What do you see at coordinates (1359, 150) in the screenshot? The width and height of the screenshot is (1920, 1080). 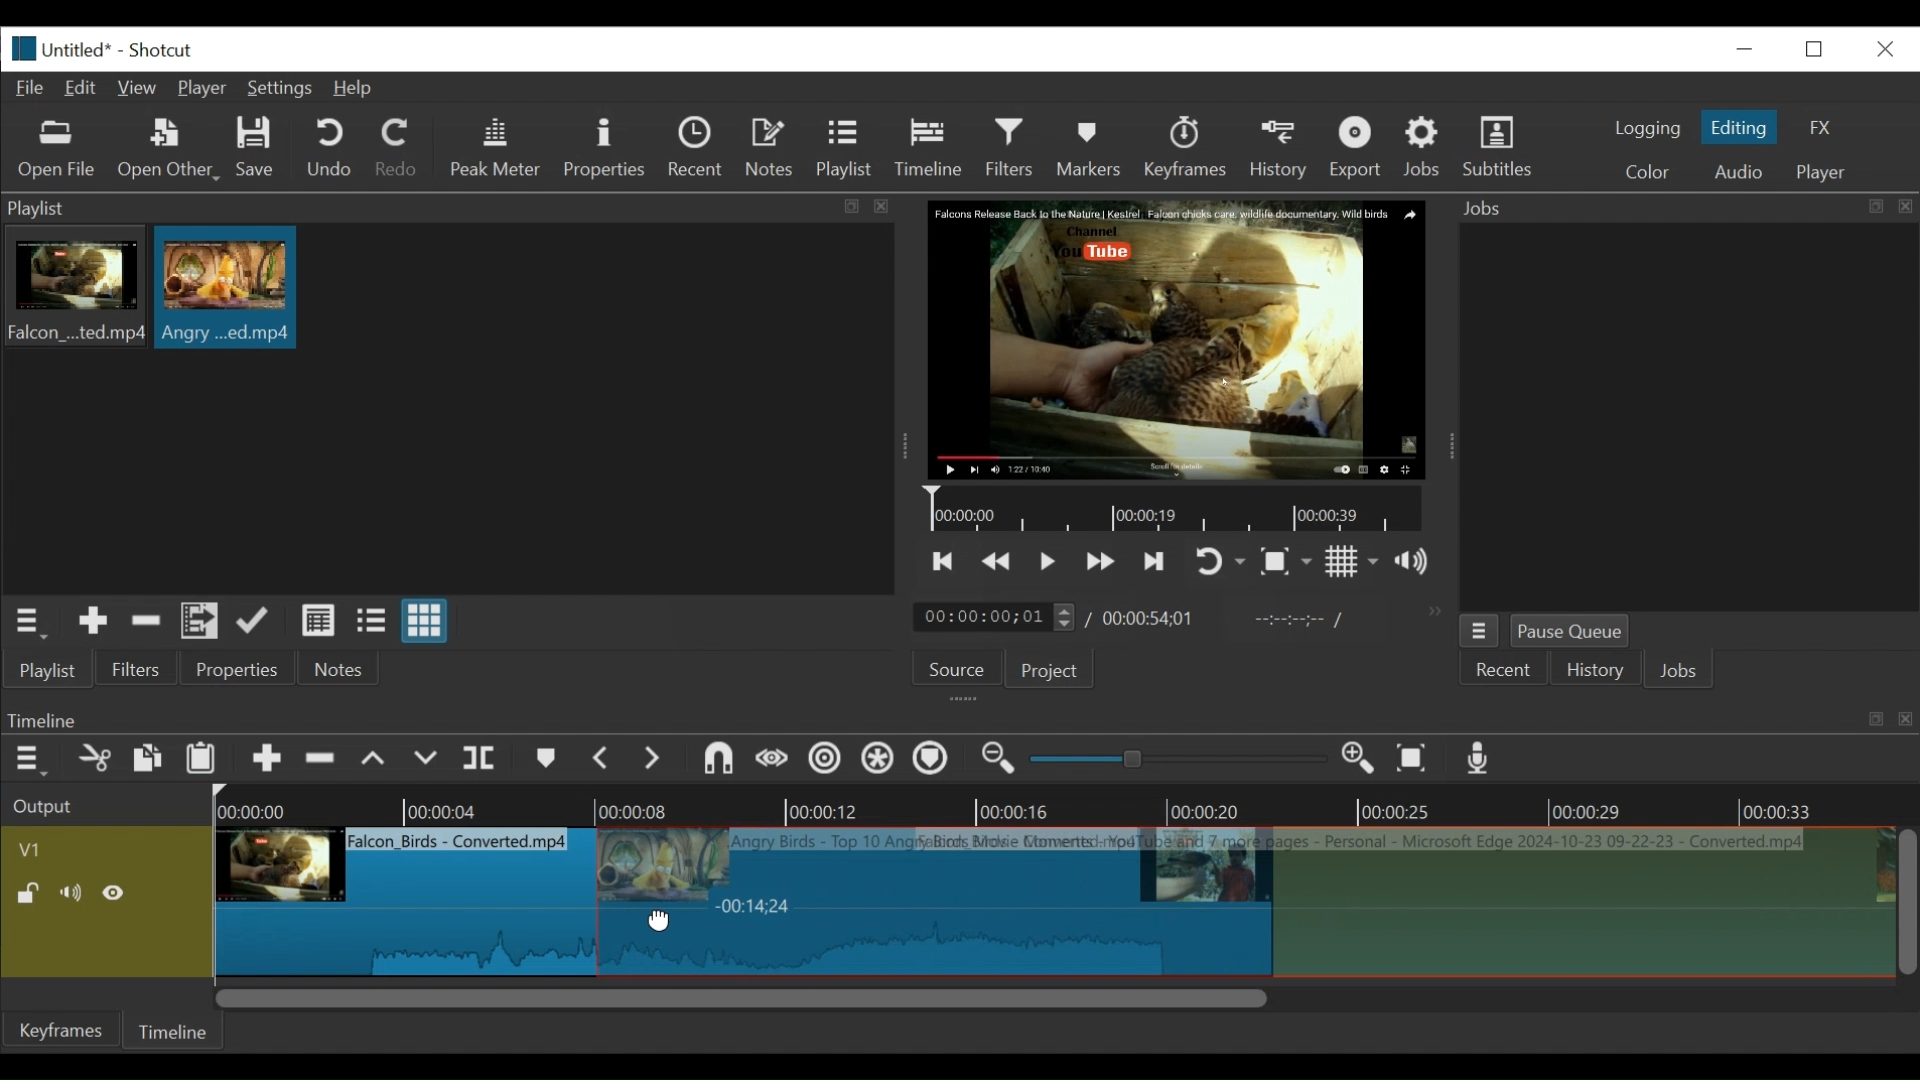 I see `Export` at bounding box center [1359, 150].